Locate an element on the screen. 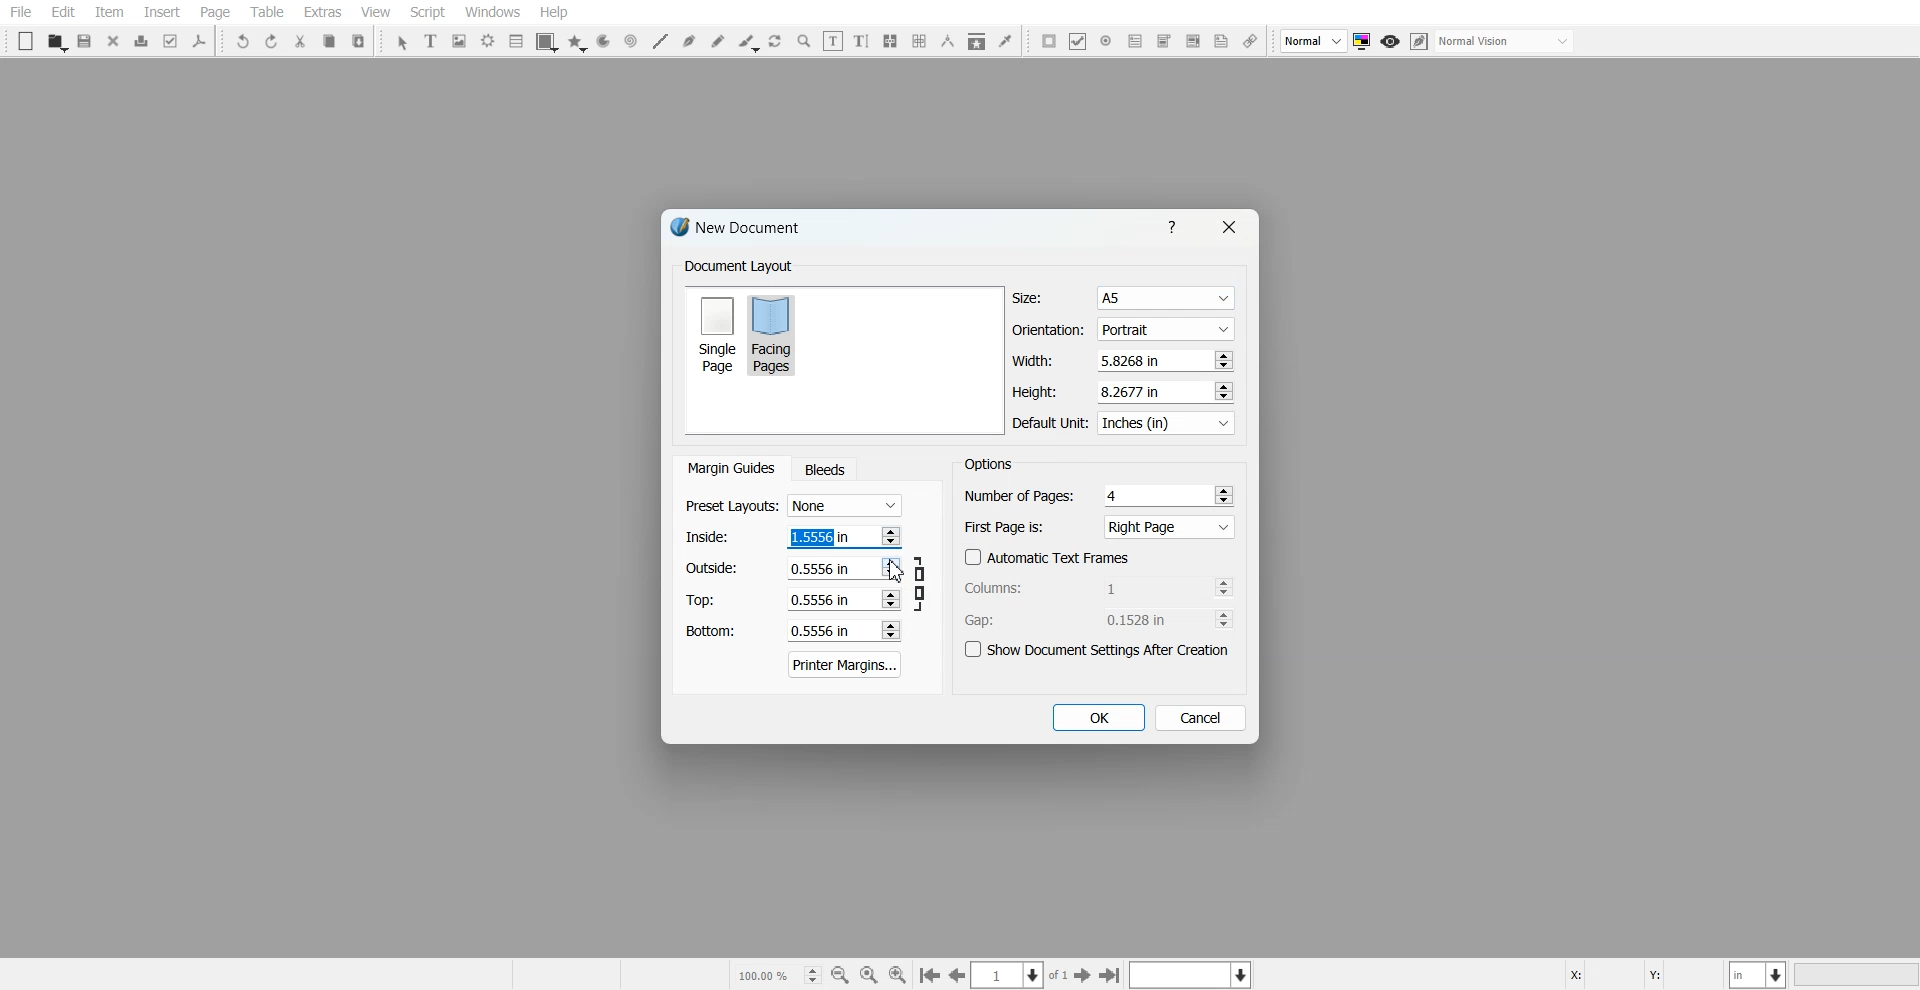 This screenshot has width=1920, height=990. Measurement is located at coordinates (948, 41).